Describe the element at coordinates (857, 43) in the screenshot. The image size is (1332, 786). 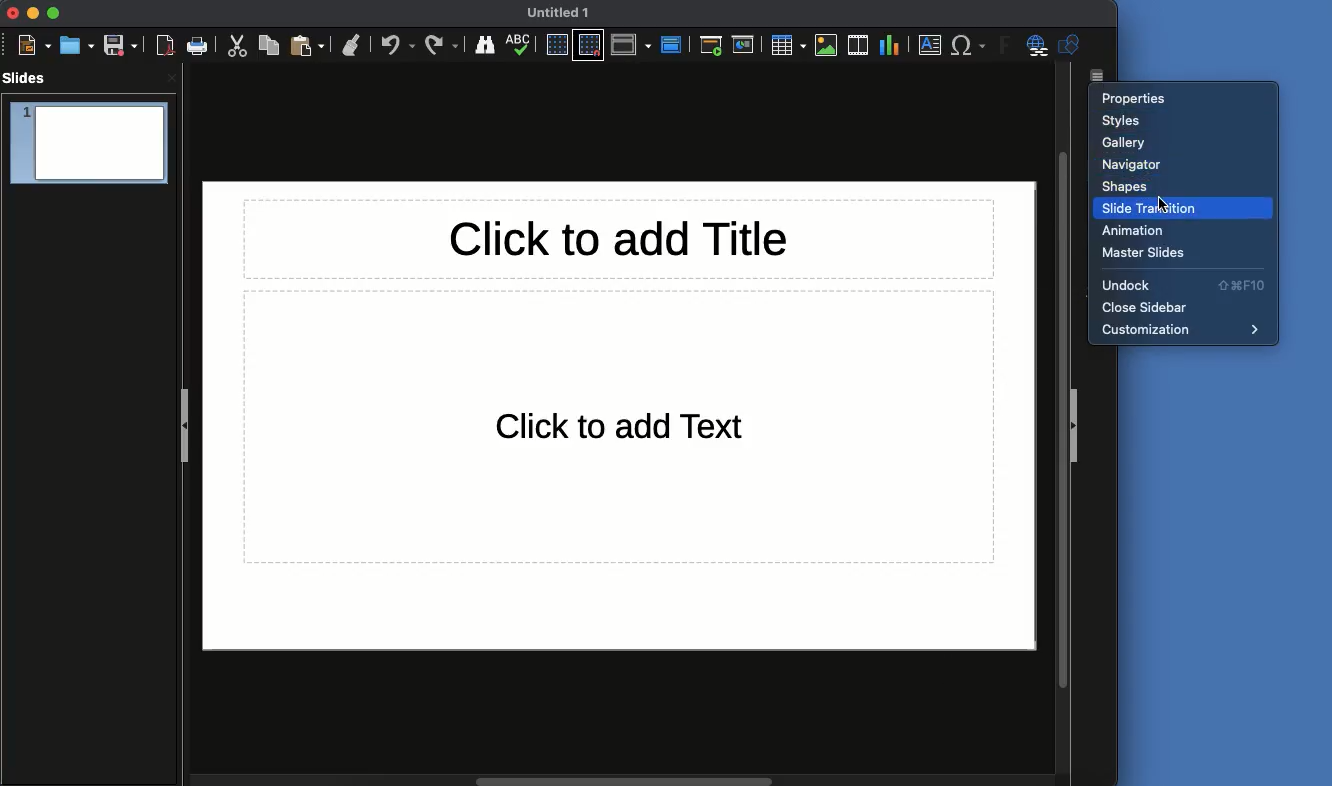
I see `Audio or video` at that location.